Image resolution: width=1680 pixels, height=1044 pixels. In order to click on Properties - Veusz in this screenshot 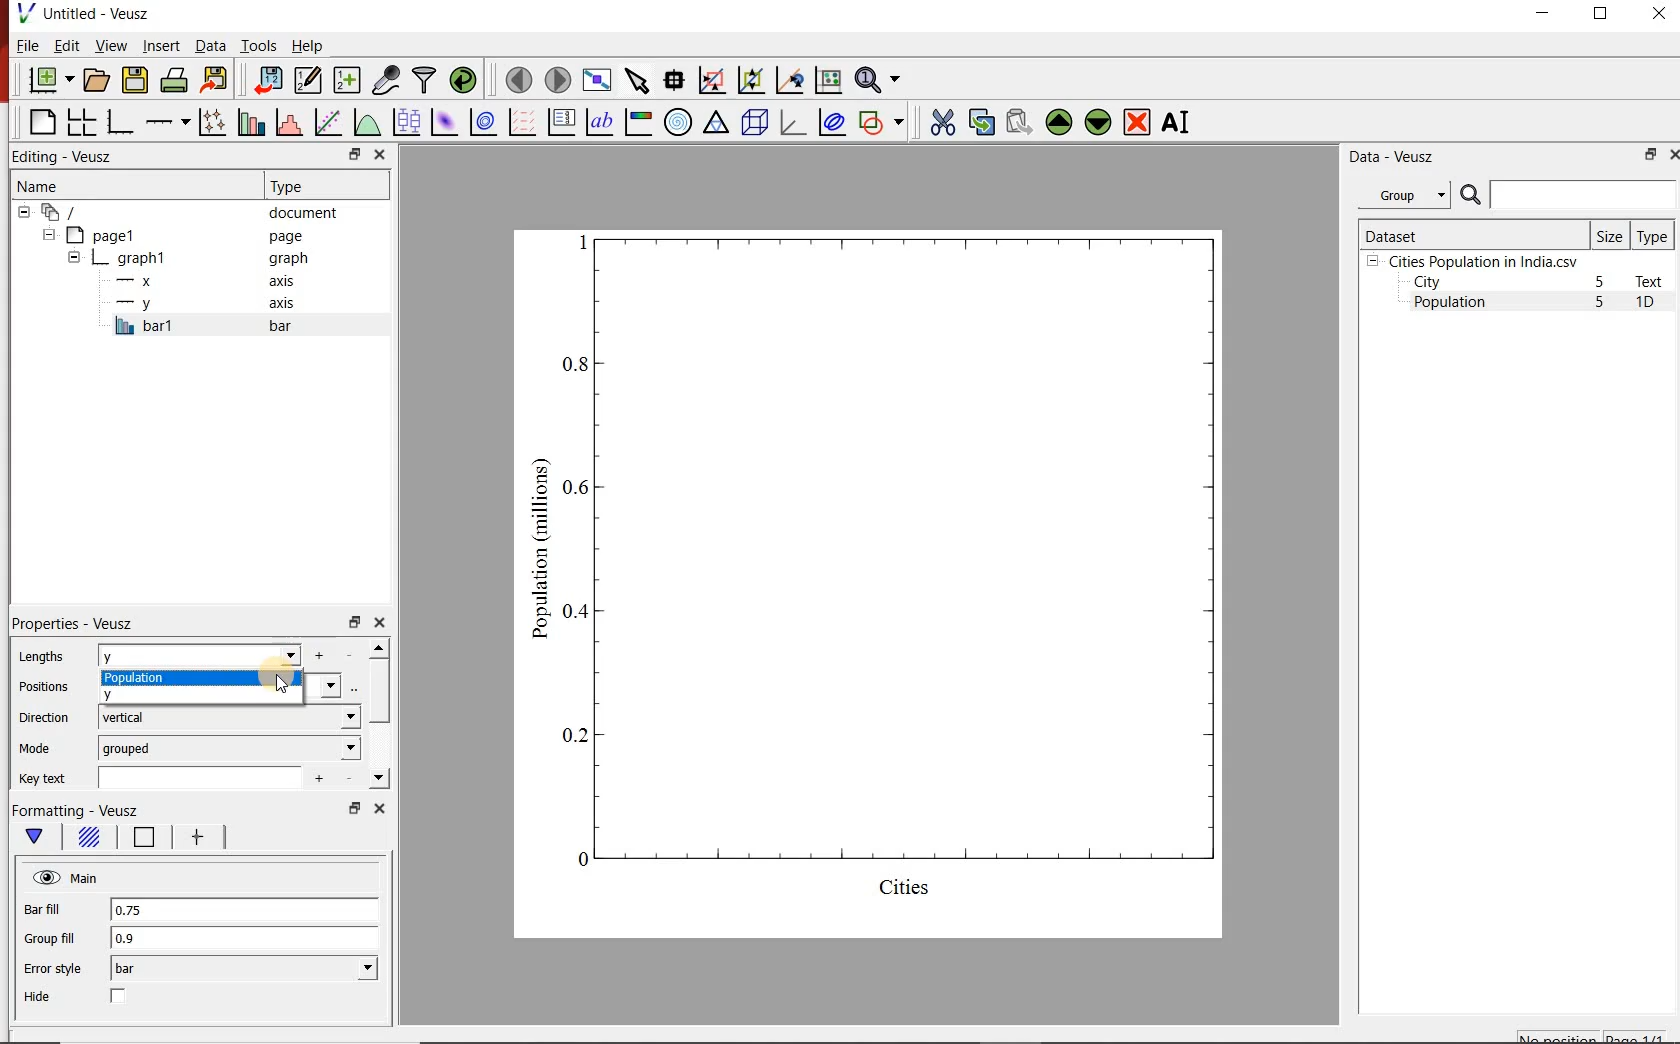, I will do `click(72, 624)`.